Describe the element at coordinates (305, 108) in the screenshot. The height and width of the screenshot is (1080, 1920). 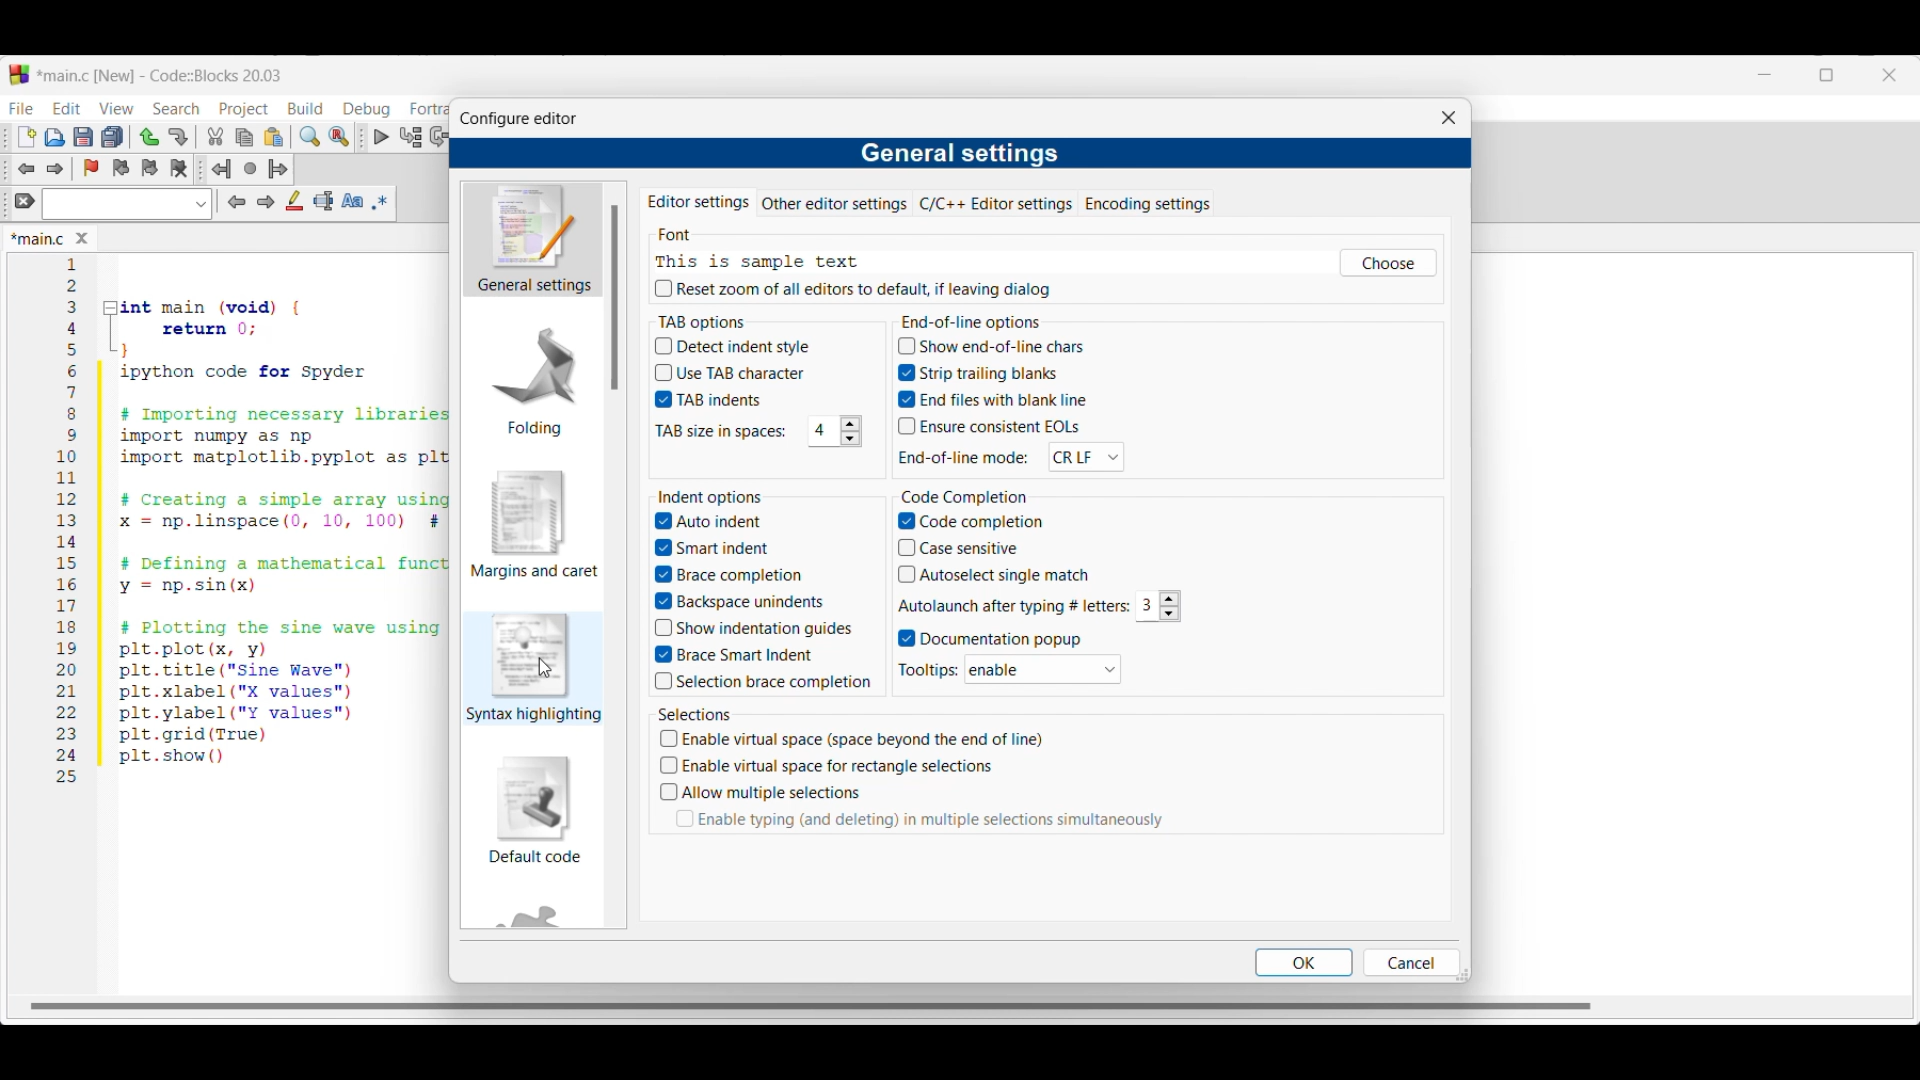
I see `Build menu` at that location.